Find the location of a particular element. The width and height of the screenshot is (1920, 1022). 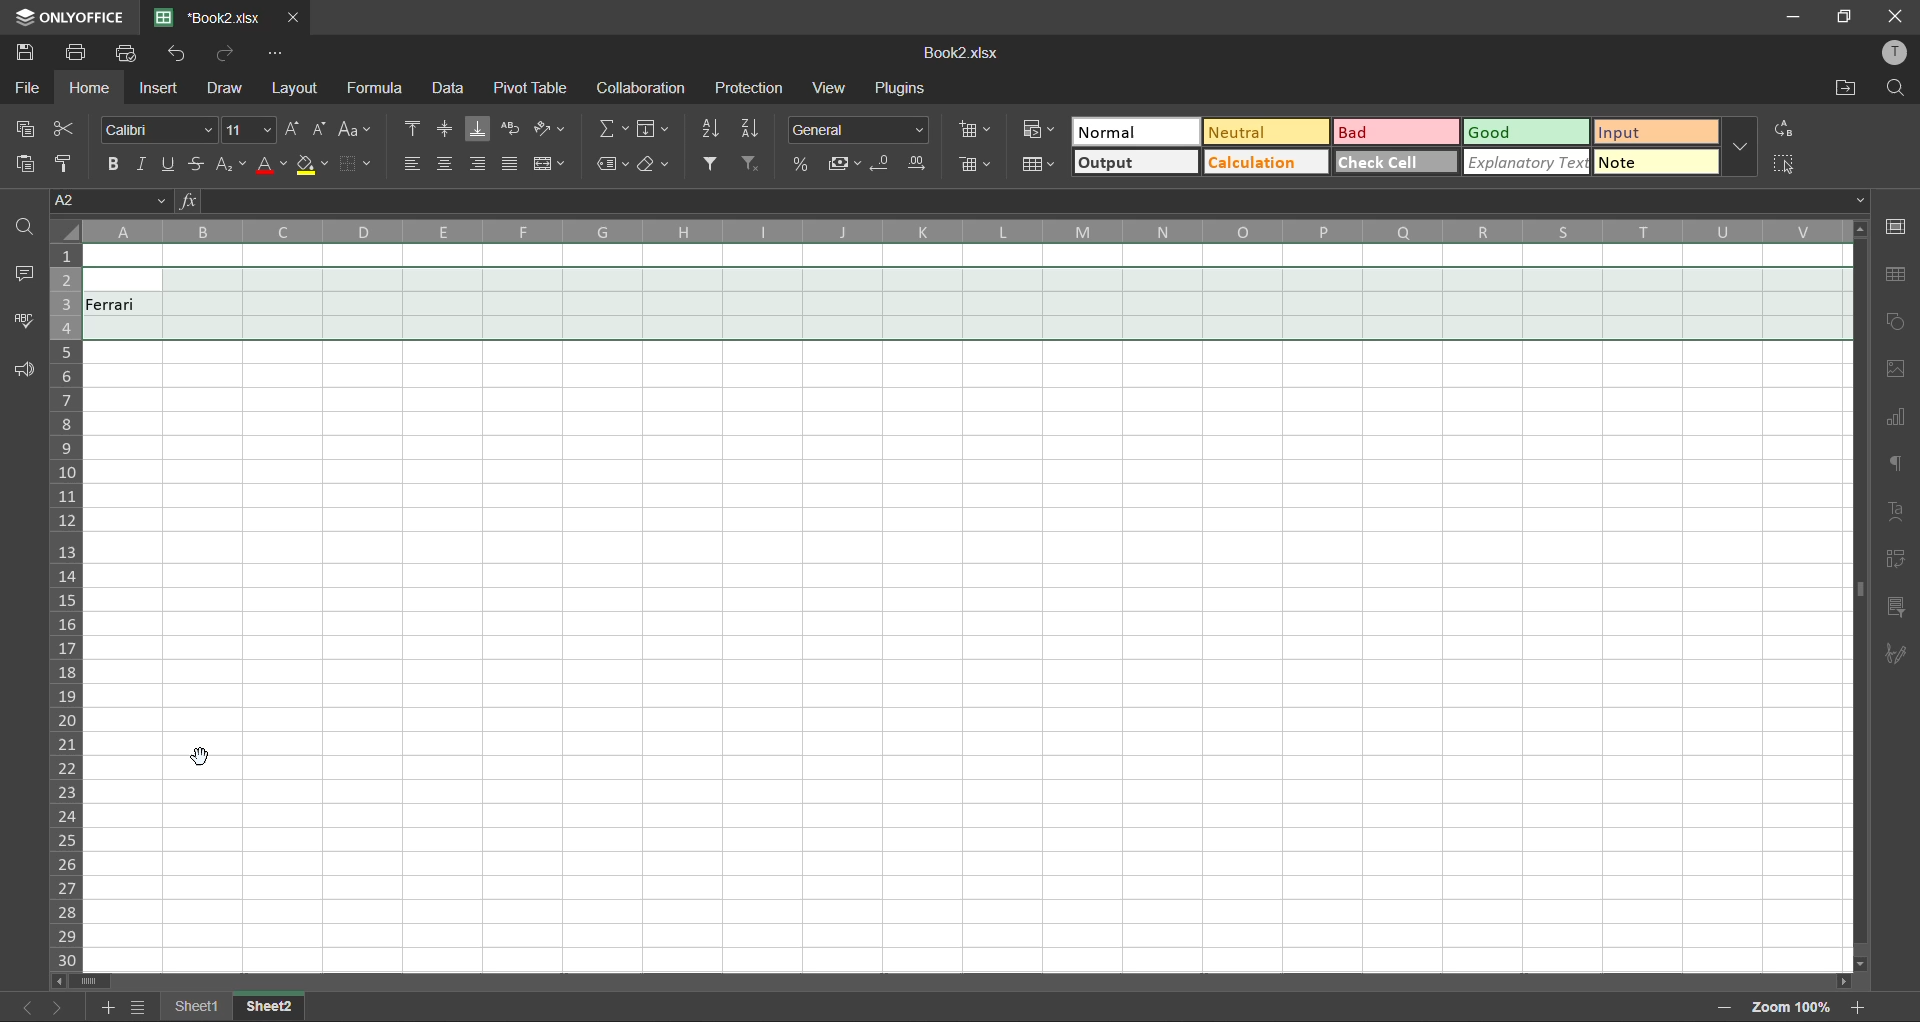

sheet names is located at coordinates (201, 1006).